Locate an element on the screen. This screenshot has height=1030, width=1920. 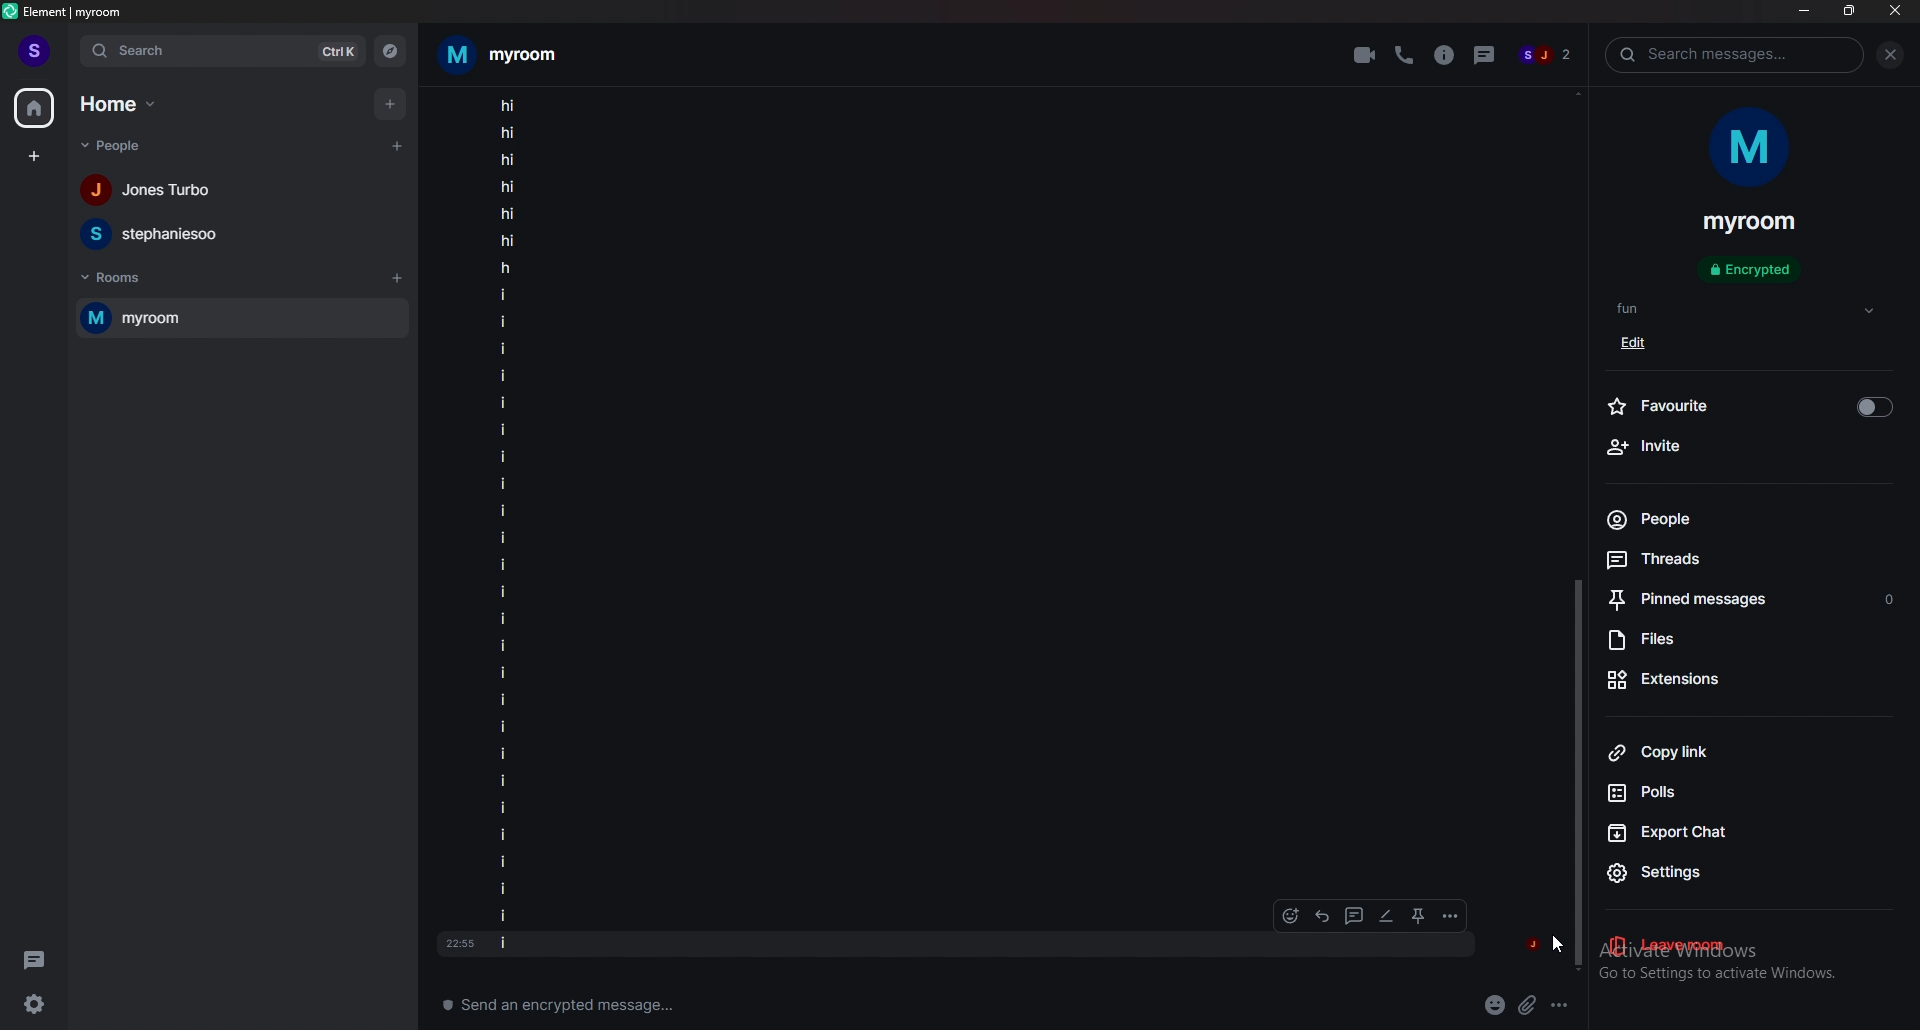
voice call is located at coordinates (1404, 54).